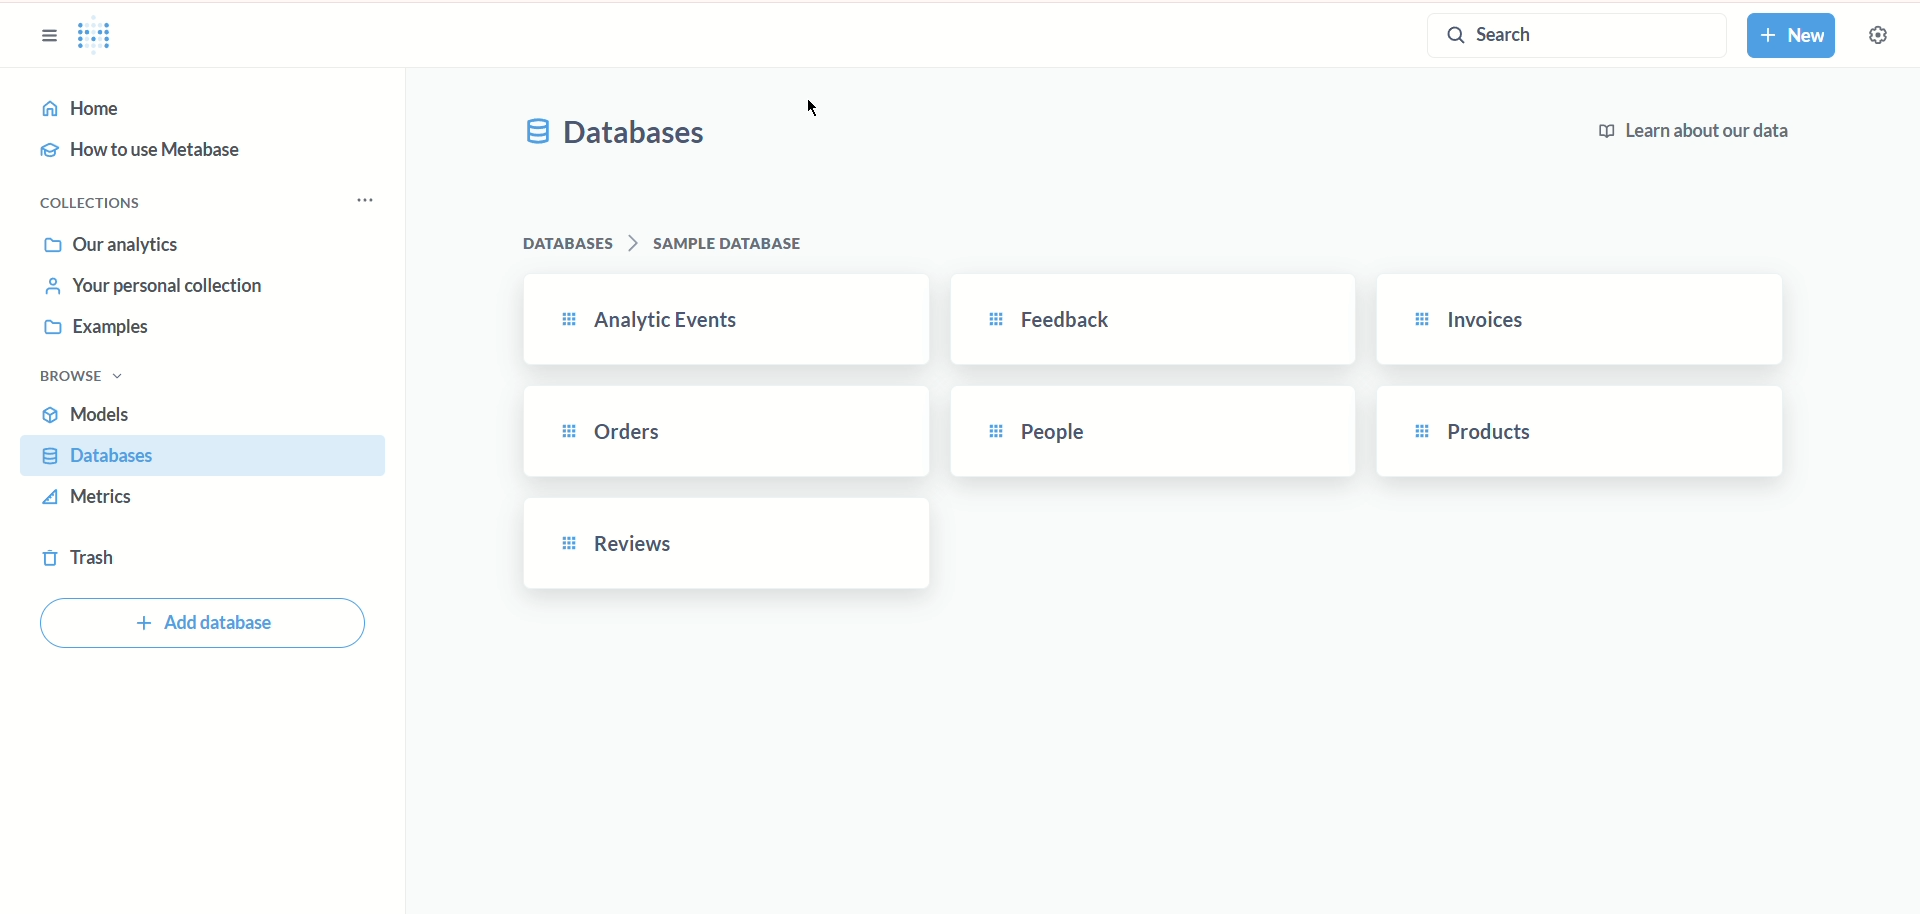 This screenshot has height=914, width=1920. Describe the element at coordinates (207, 110) in the screenshot. I see `home` at that location.